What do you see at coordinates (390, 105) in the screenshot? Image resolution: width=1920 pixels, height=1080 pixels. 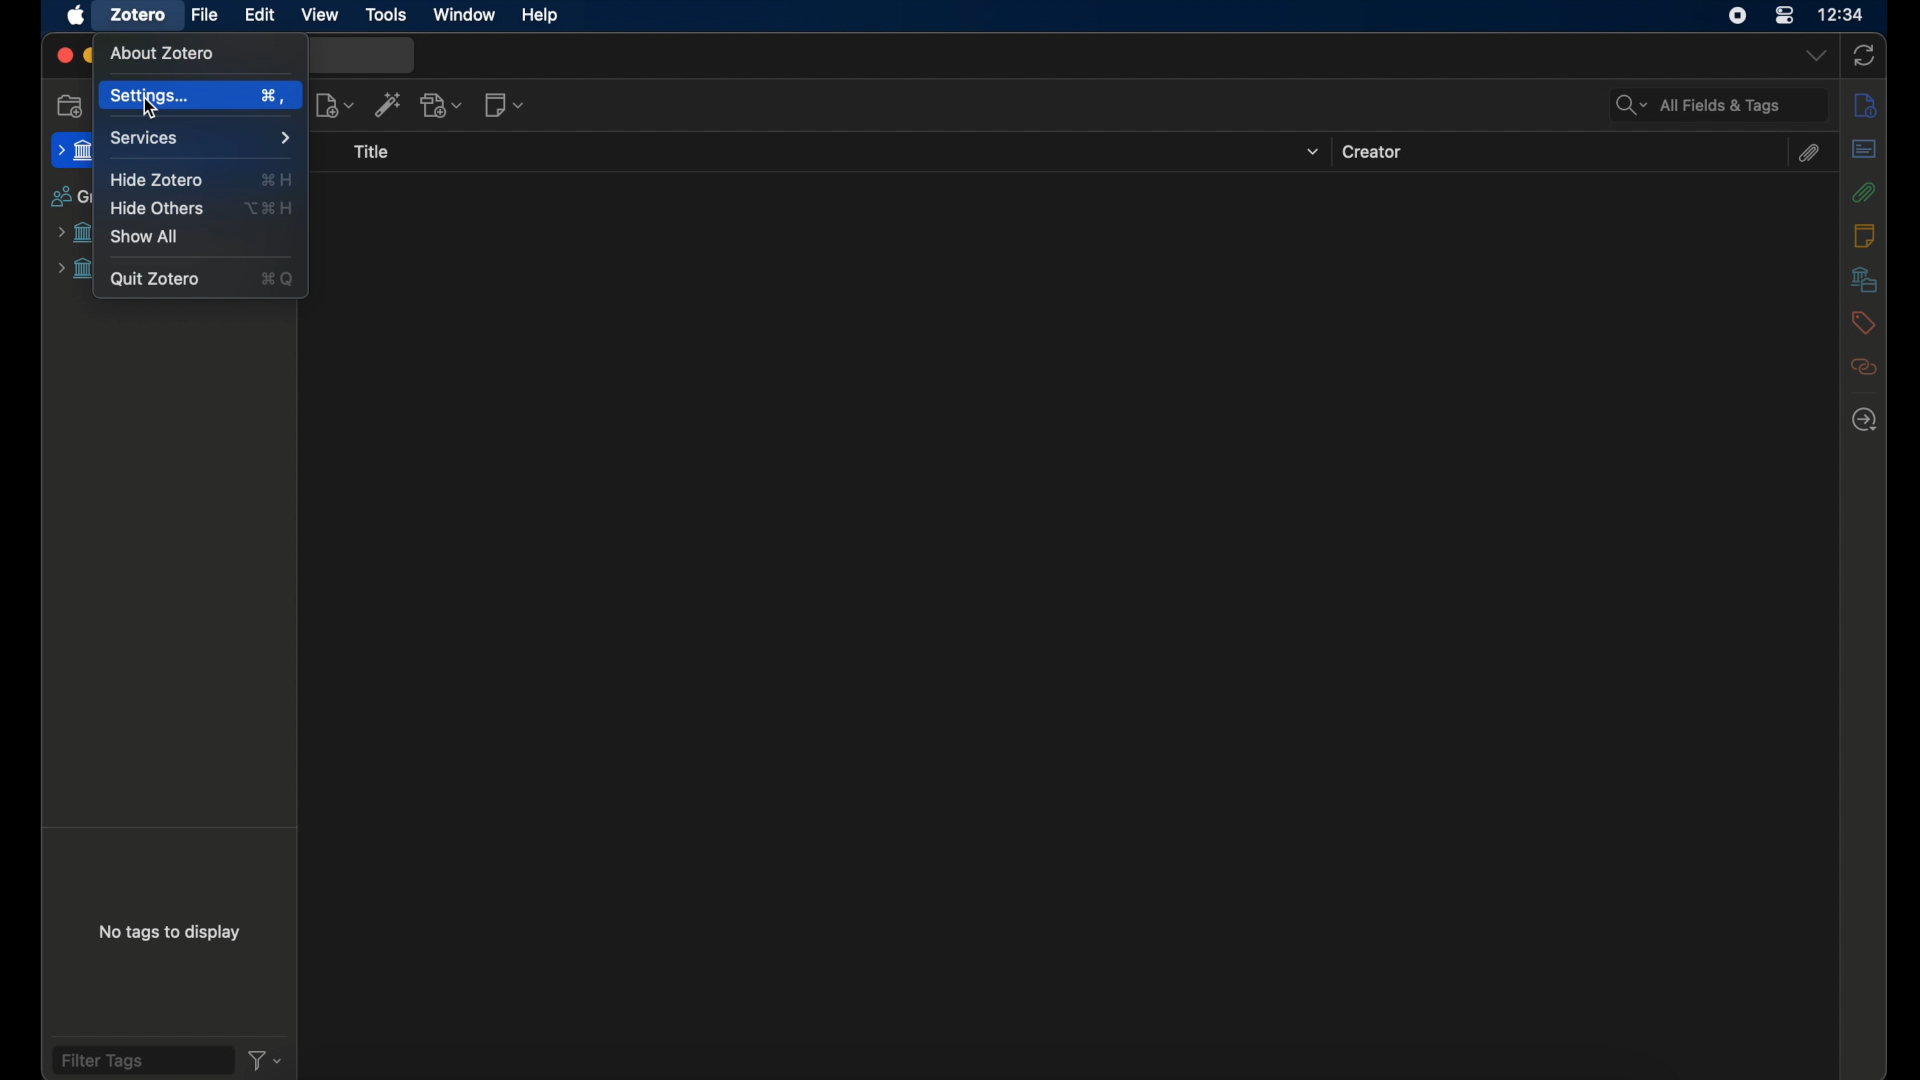 I see `add items by identifier` at bounding box center [390, 105].